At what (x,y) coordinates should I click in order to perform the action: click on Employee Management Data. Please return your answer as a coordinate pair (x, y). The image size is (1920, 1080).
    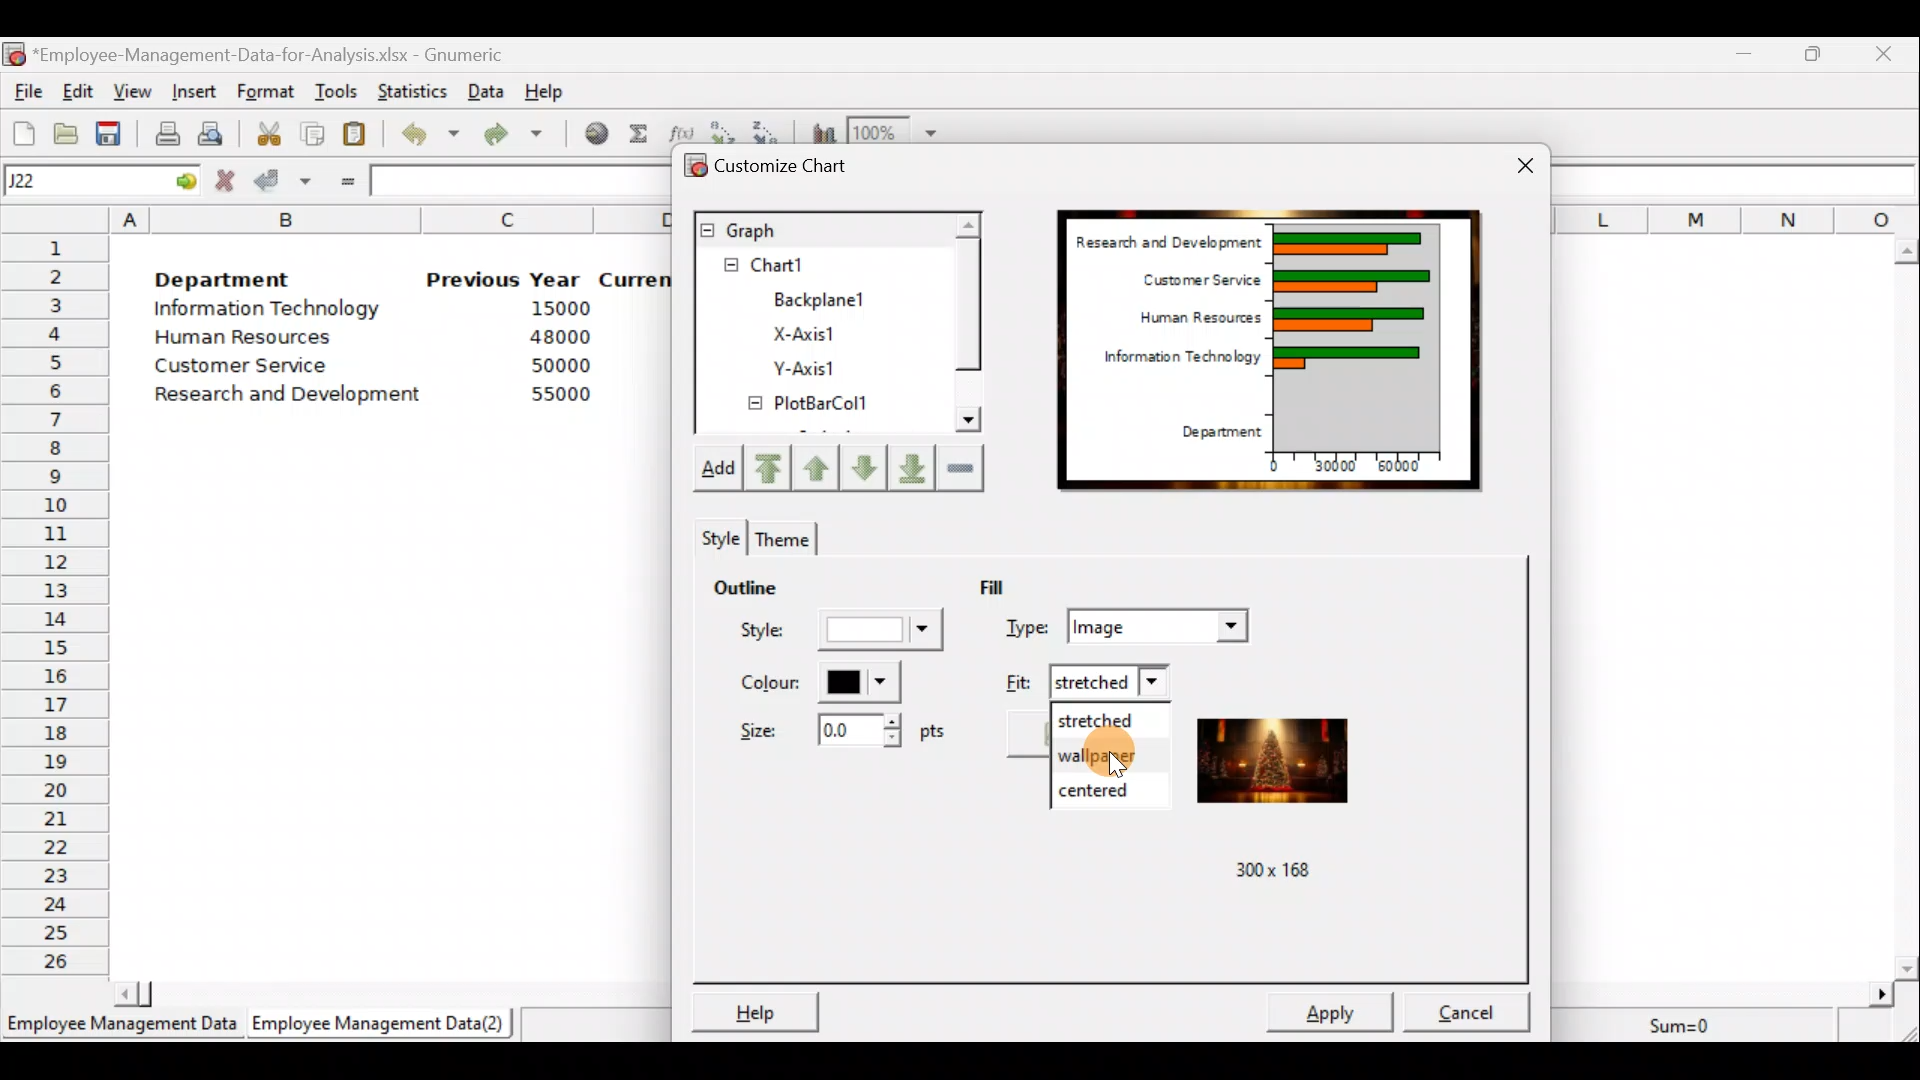
    Looking at the image, I should click on (119, 1026).